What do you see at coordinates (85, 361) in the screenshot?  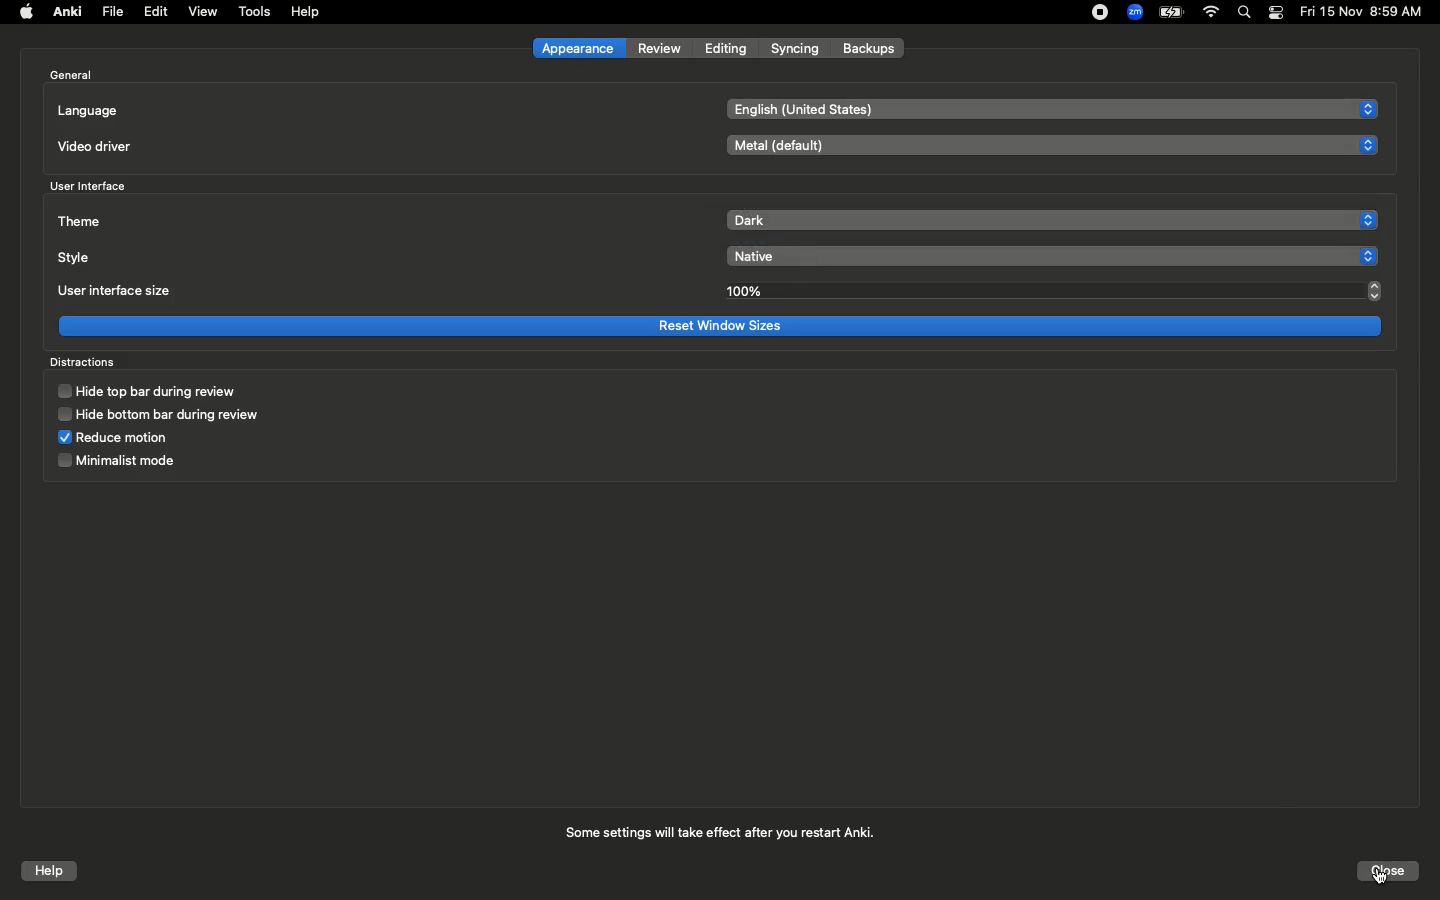 I see `Distractions` at bounding box center [85, 361].